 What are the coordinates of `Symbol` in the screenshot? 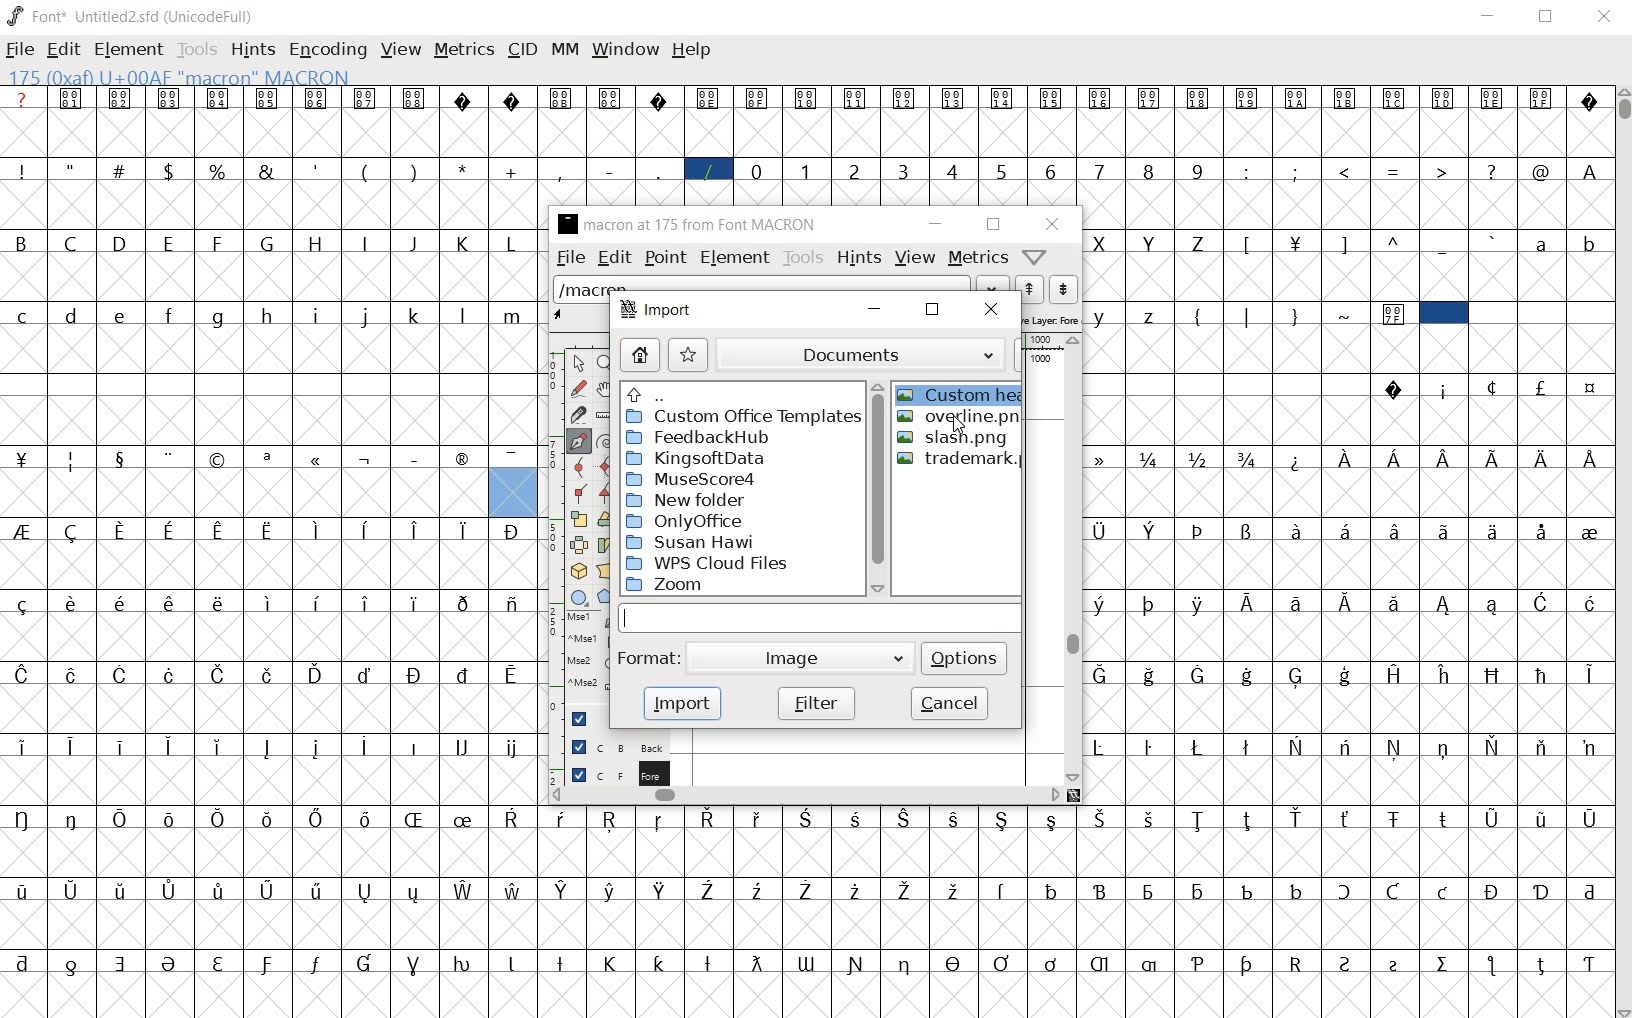 It's located at (171, 889).